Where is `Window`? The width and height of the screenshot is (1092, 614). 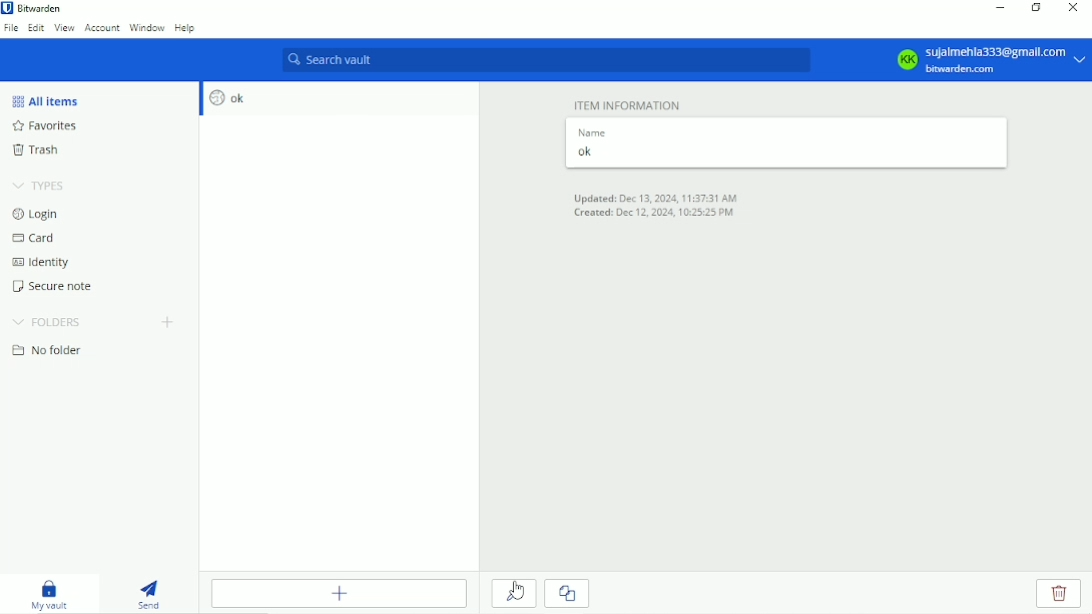
Window is located at coordinates (146, 28).